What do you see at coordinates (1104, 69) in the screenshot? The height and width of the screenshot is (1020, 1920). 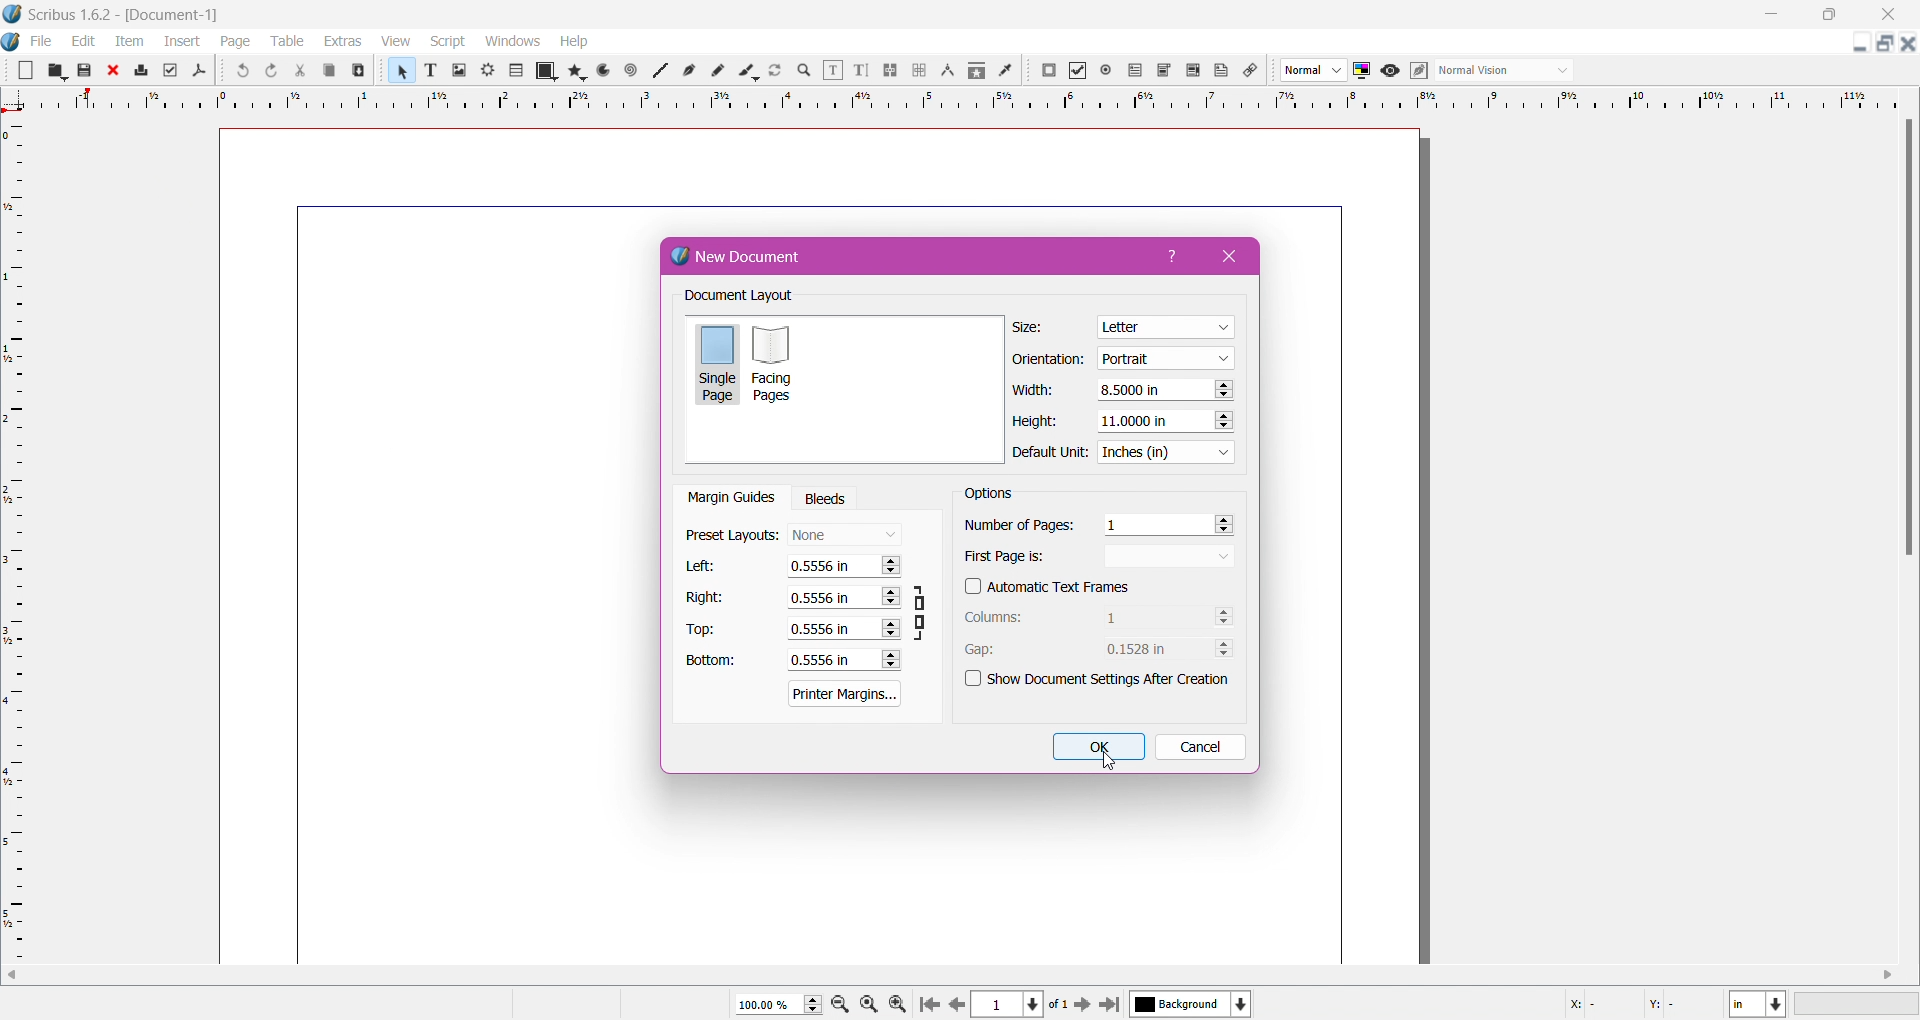 I see `icon` at bounding box center [1104, 69].